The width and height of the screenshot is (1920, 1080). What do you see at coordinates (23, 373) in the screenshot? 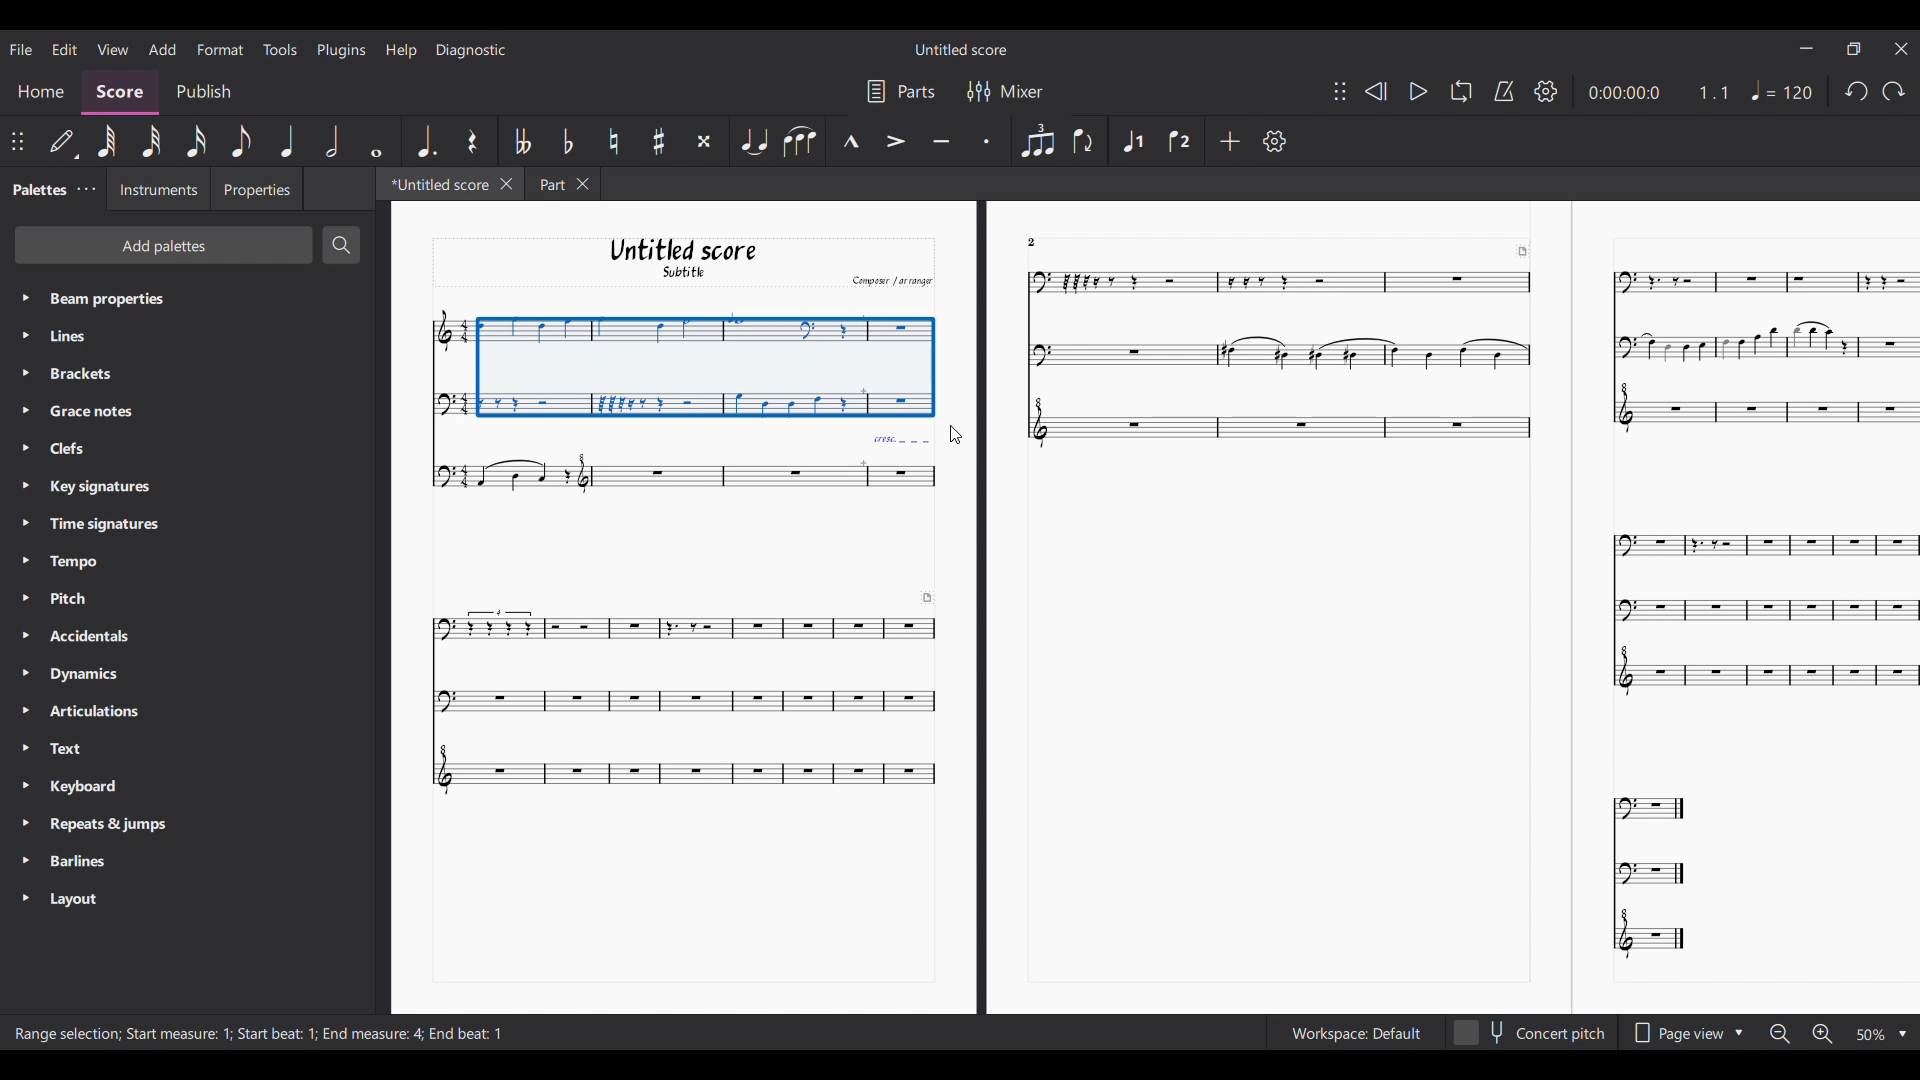
I see `Highlighted by cursor` at bounding box center [23, 373].